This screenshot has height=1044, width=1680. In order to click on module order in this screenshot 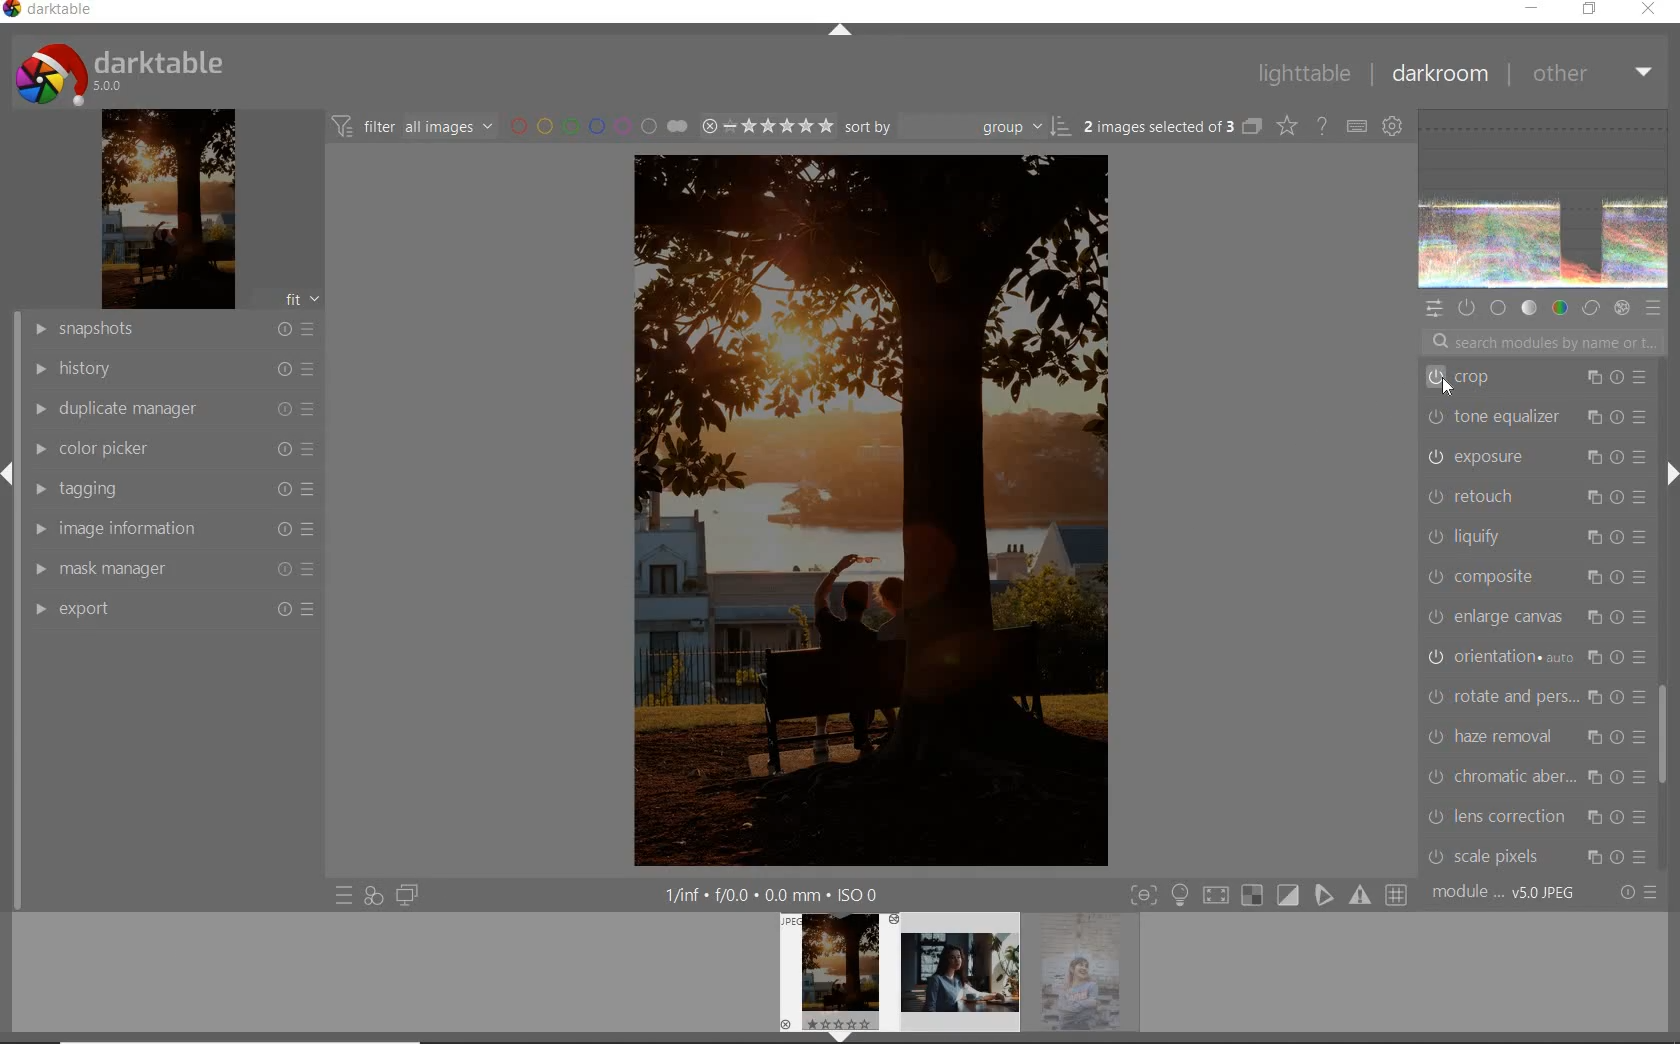, I will do `click(1502, 895)`.